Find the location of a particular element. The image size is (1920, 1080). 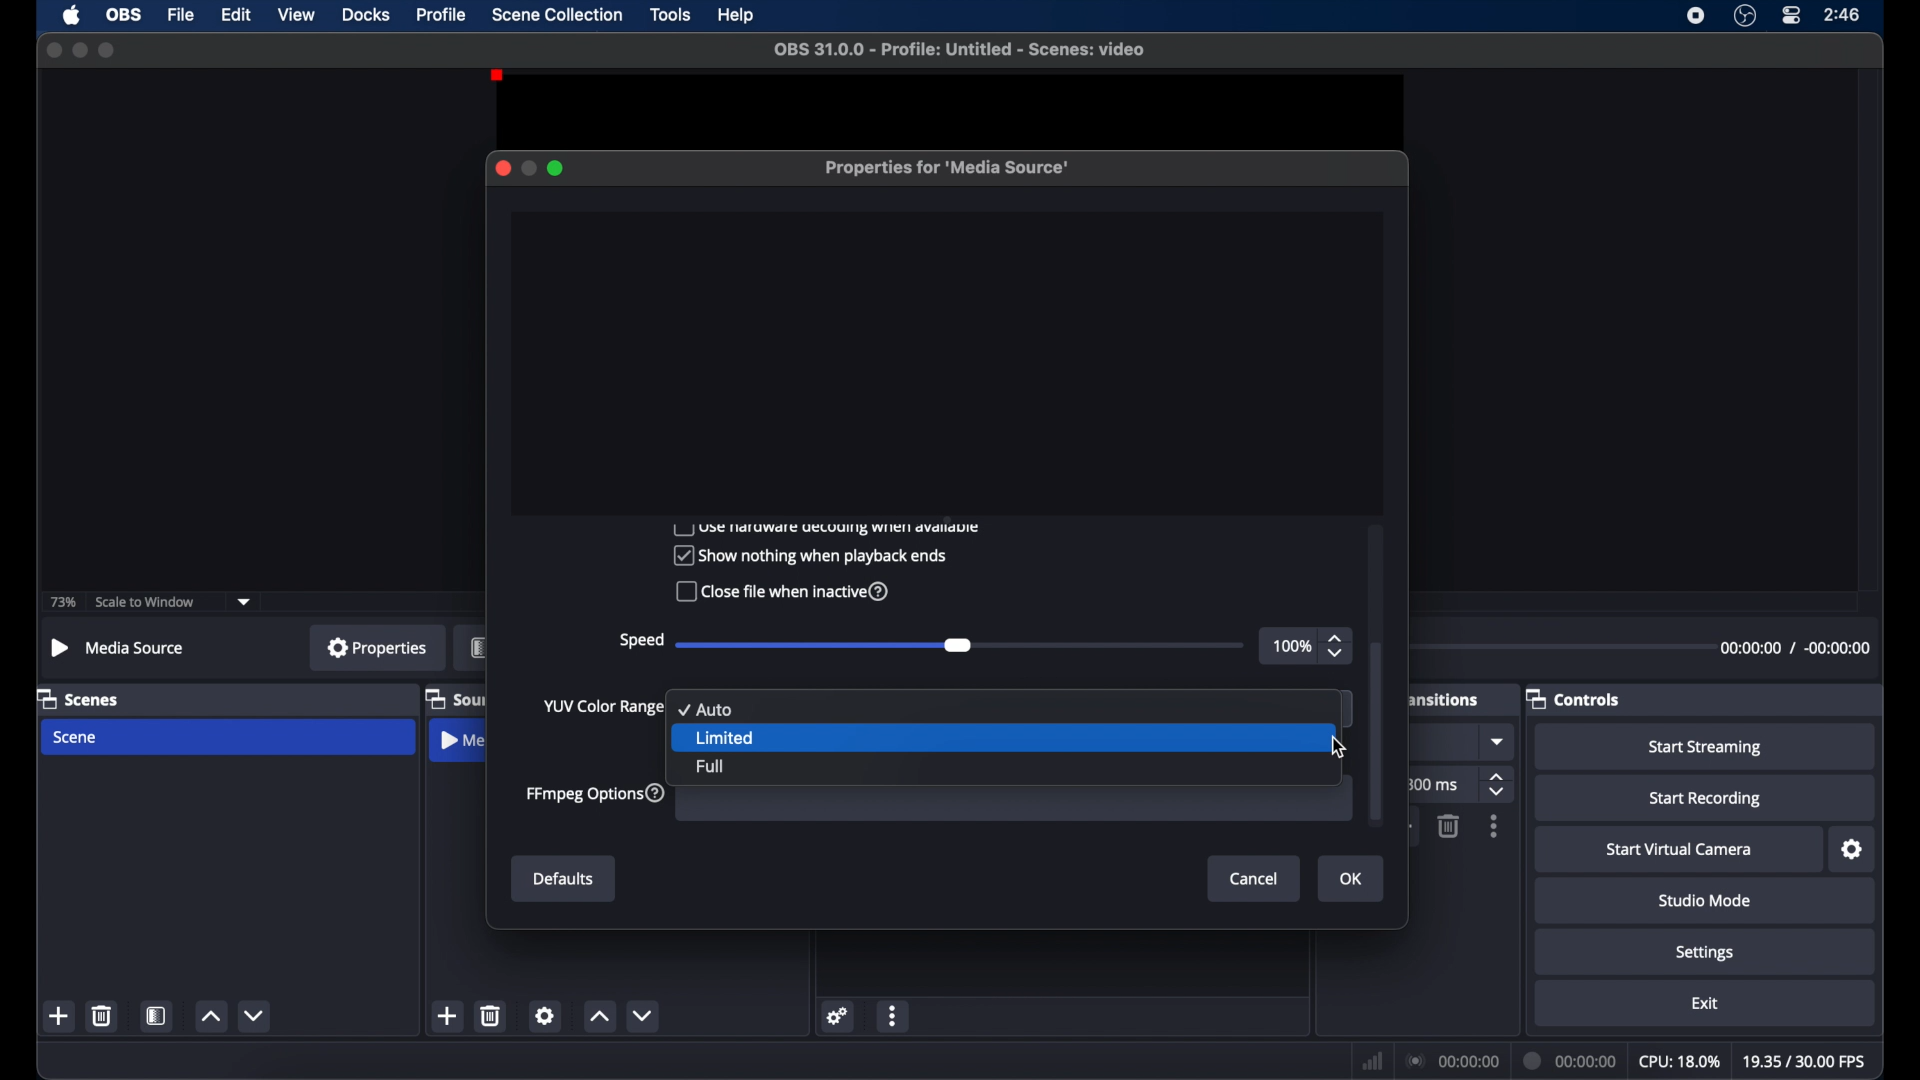

moreoptions is located at coordinates (893, 1017).